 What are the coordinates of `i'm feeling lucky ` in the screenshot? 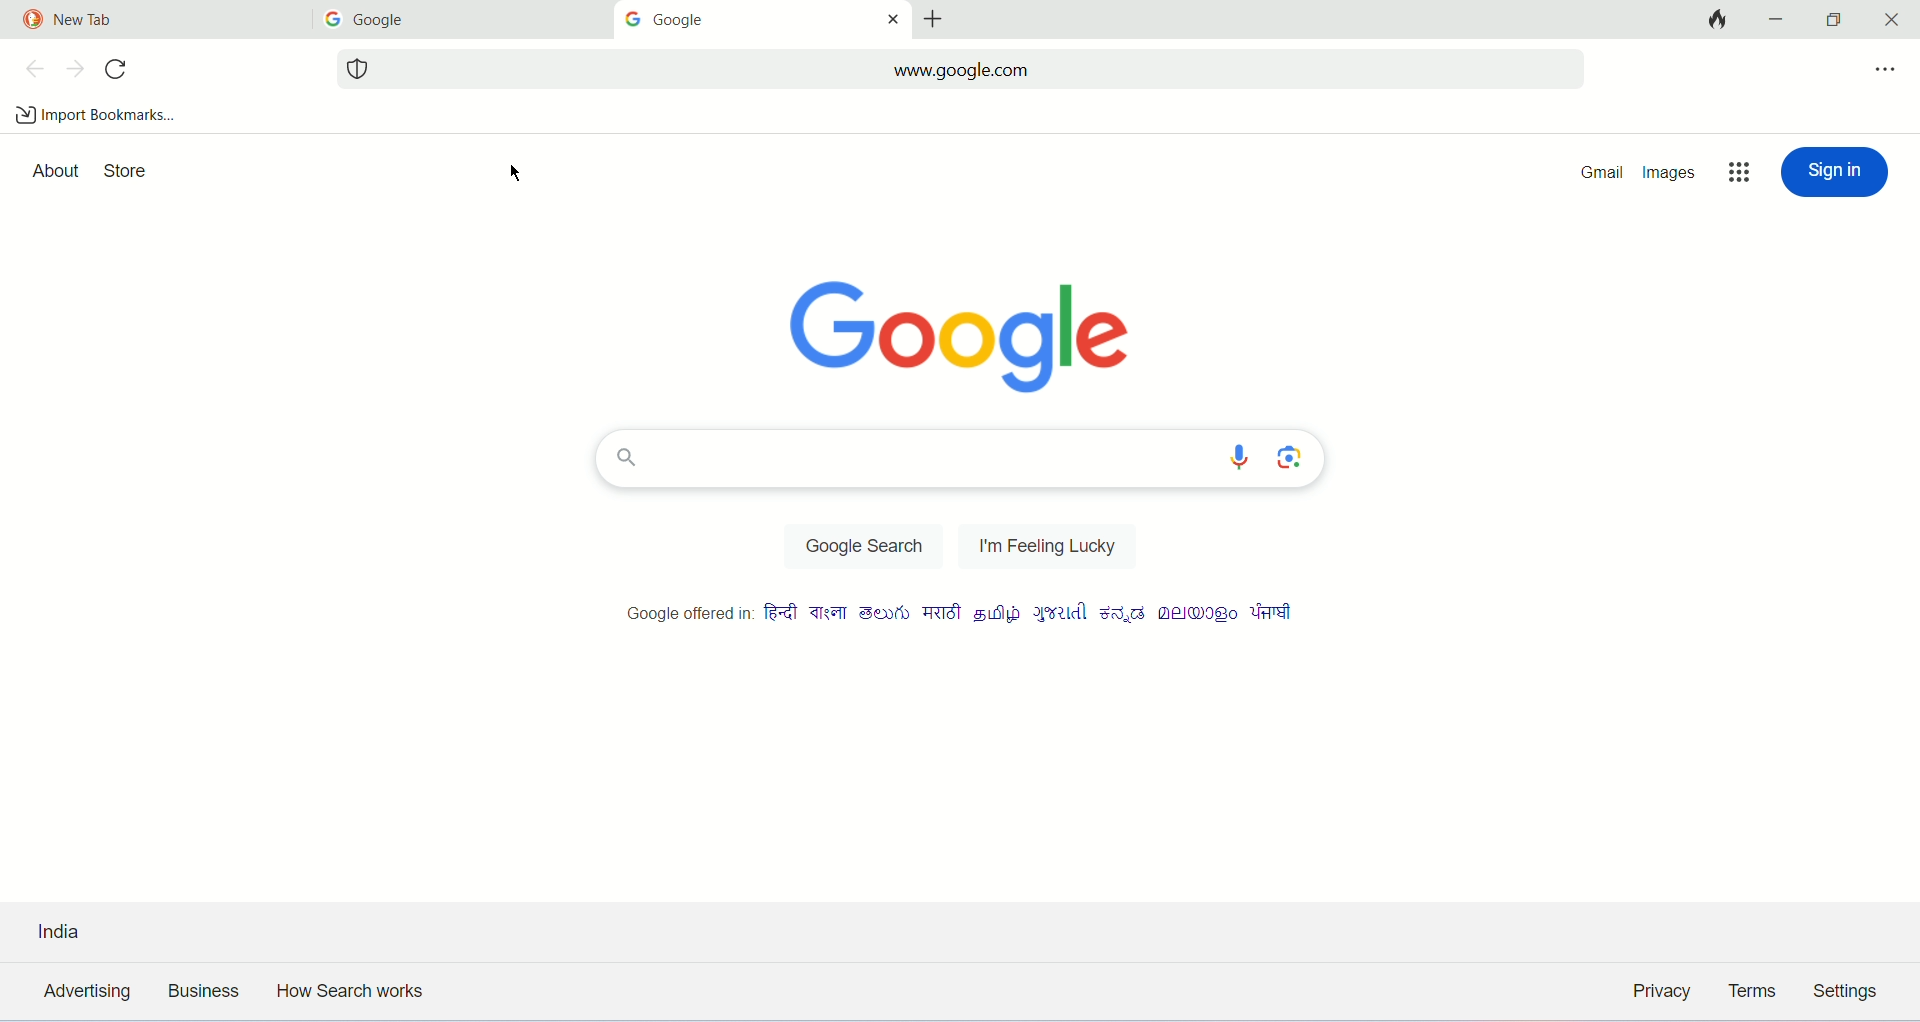 It's located at (1059, 542).